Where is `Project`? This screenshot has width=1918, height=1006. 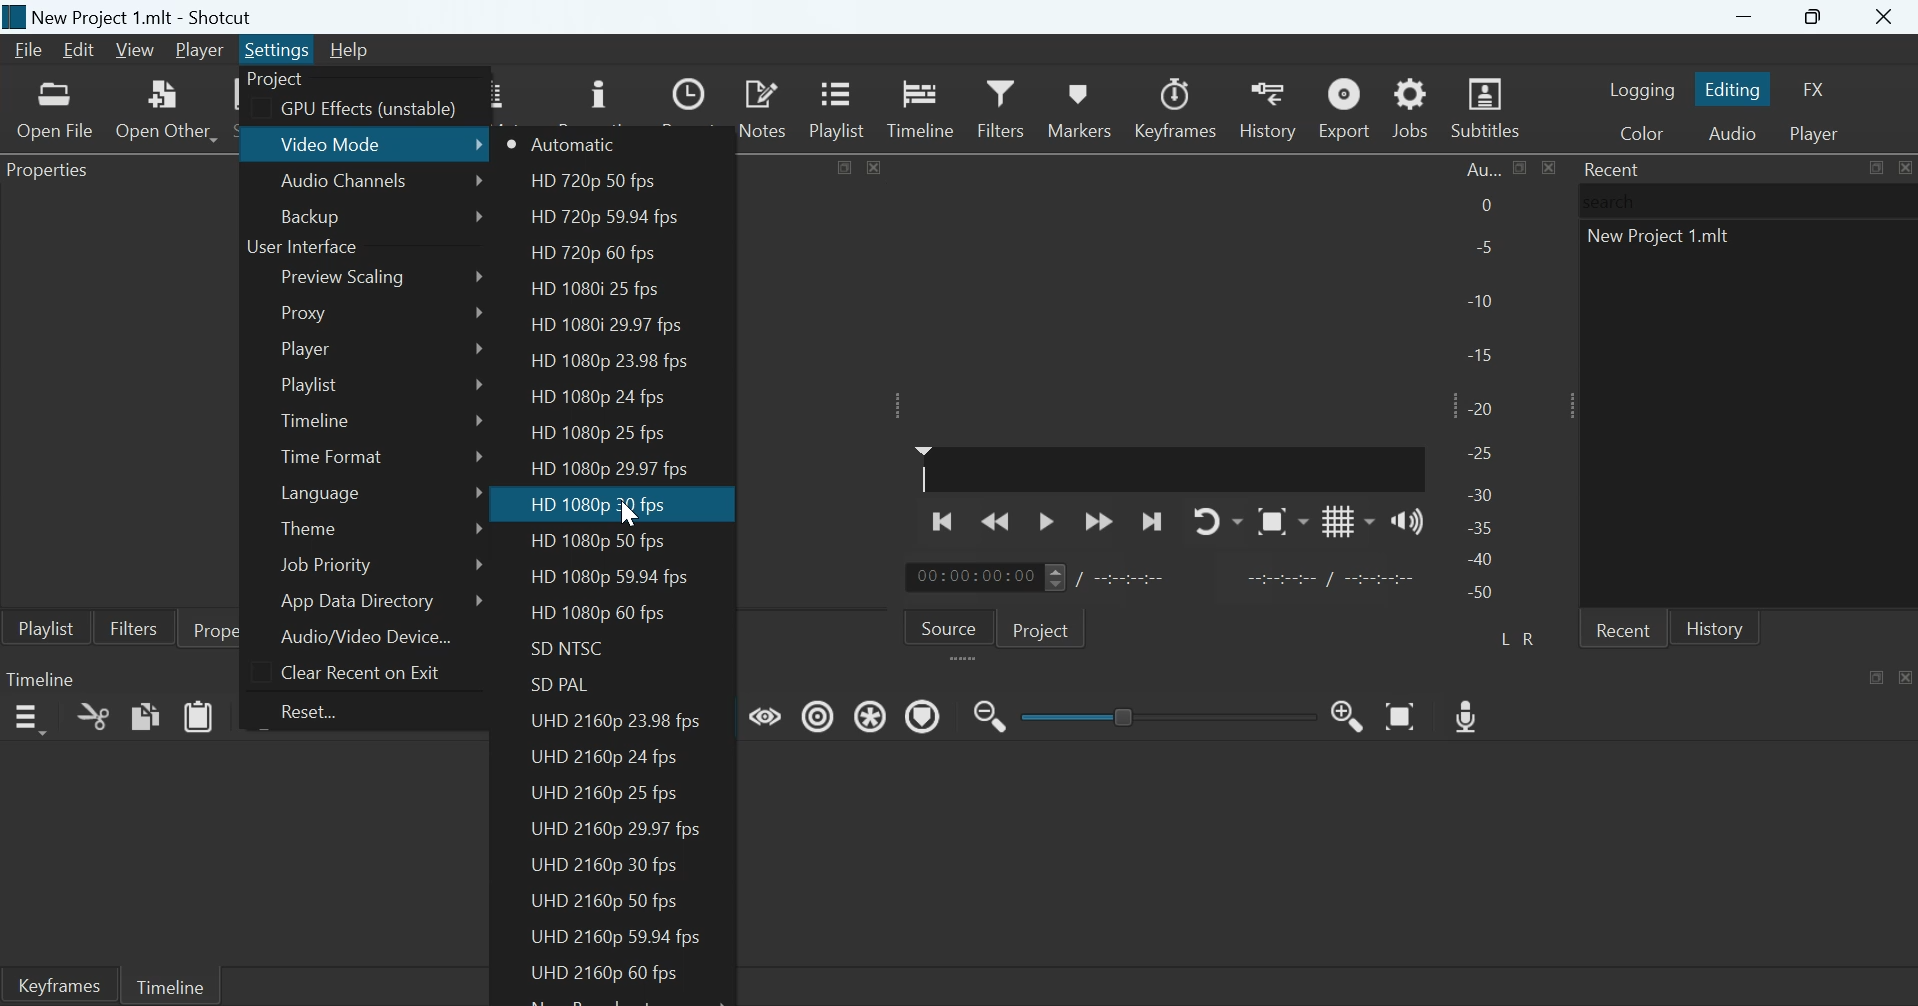 Project is located at coordinates (1044, 628).